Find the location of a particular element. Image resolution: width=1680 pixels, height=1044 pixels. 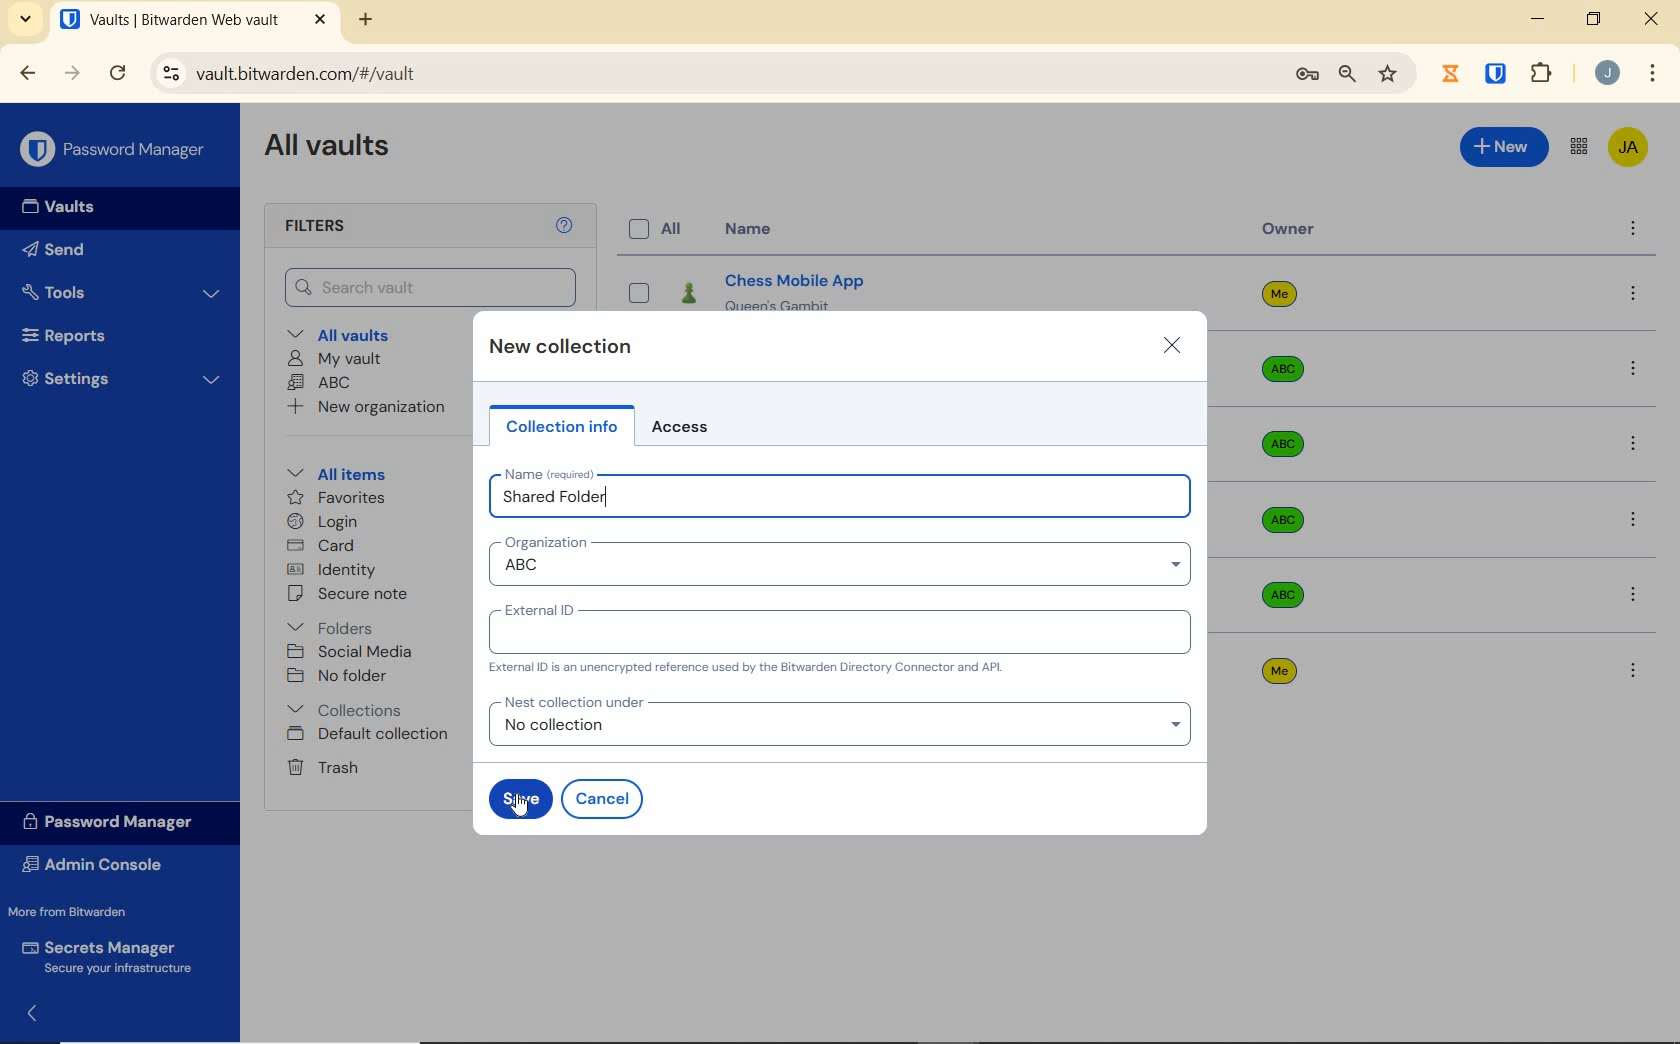

chess mobile app is located at coordinates (920, 286).